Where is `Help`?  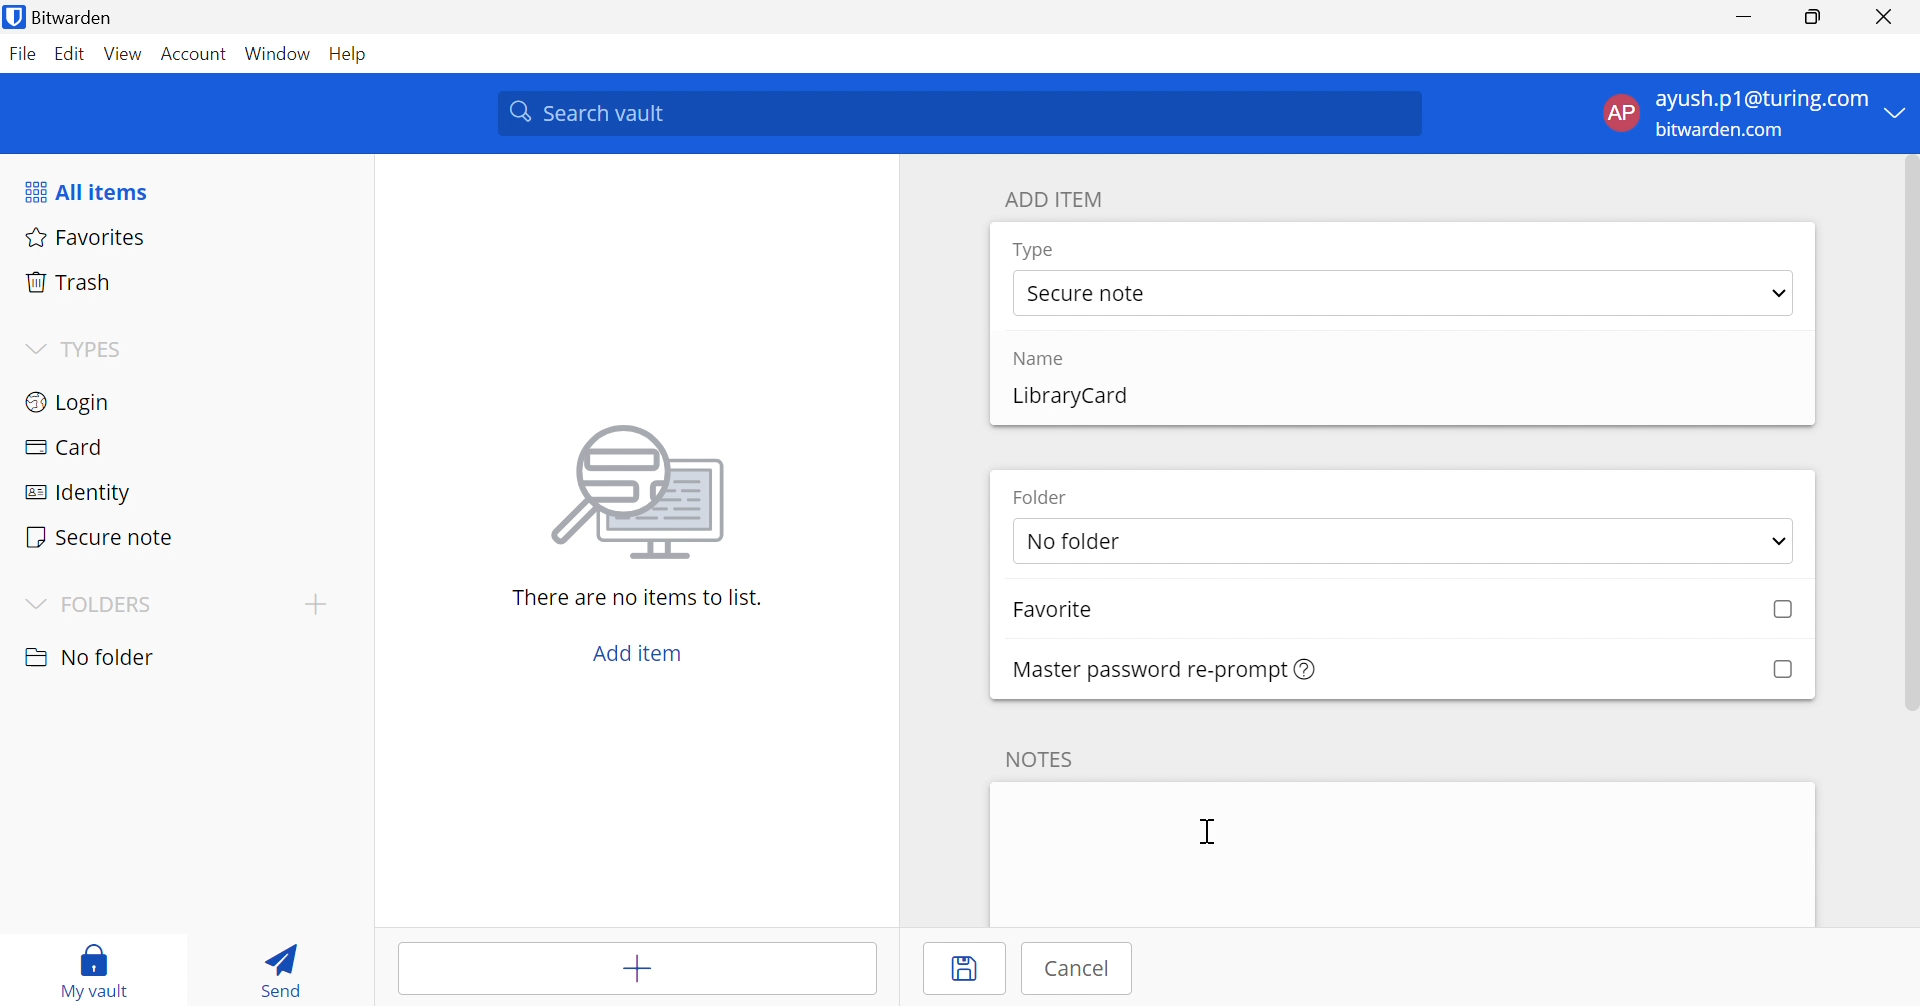 Help is located at coordinates (357, 55).